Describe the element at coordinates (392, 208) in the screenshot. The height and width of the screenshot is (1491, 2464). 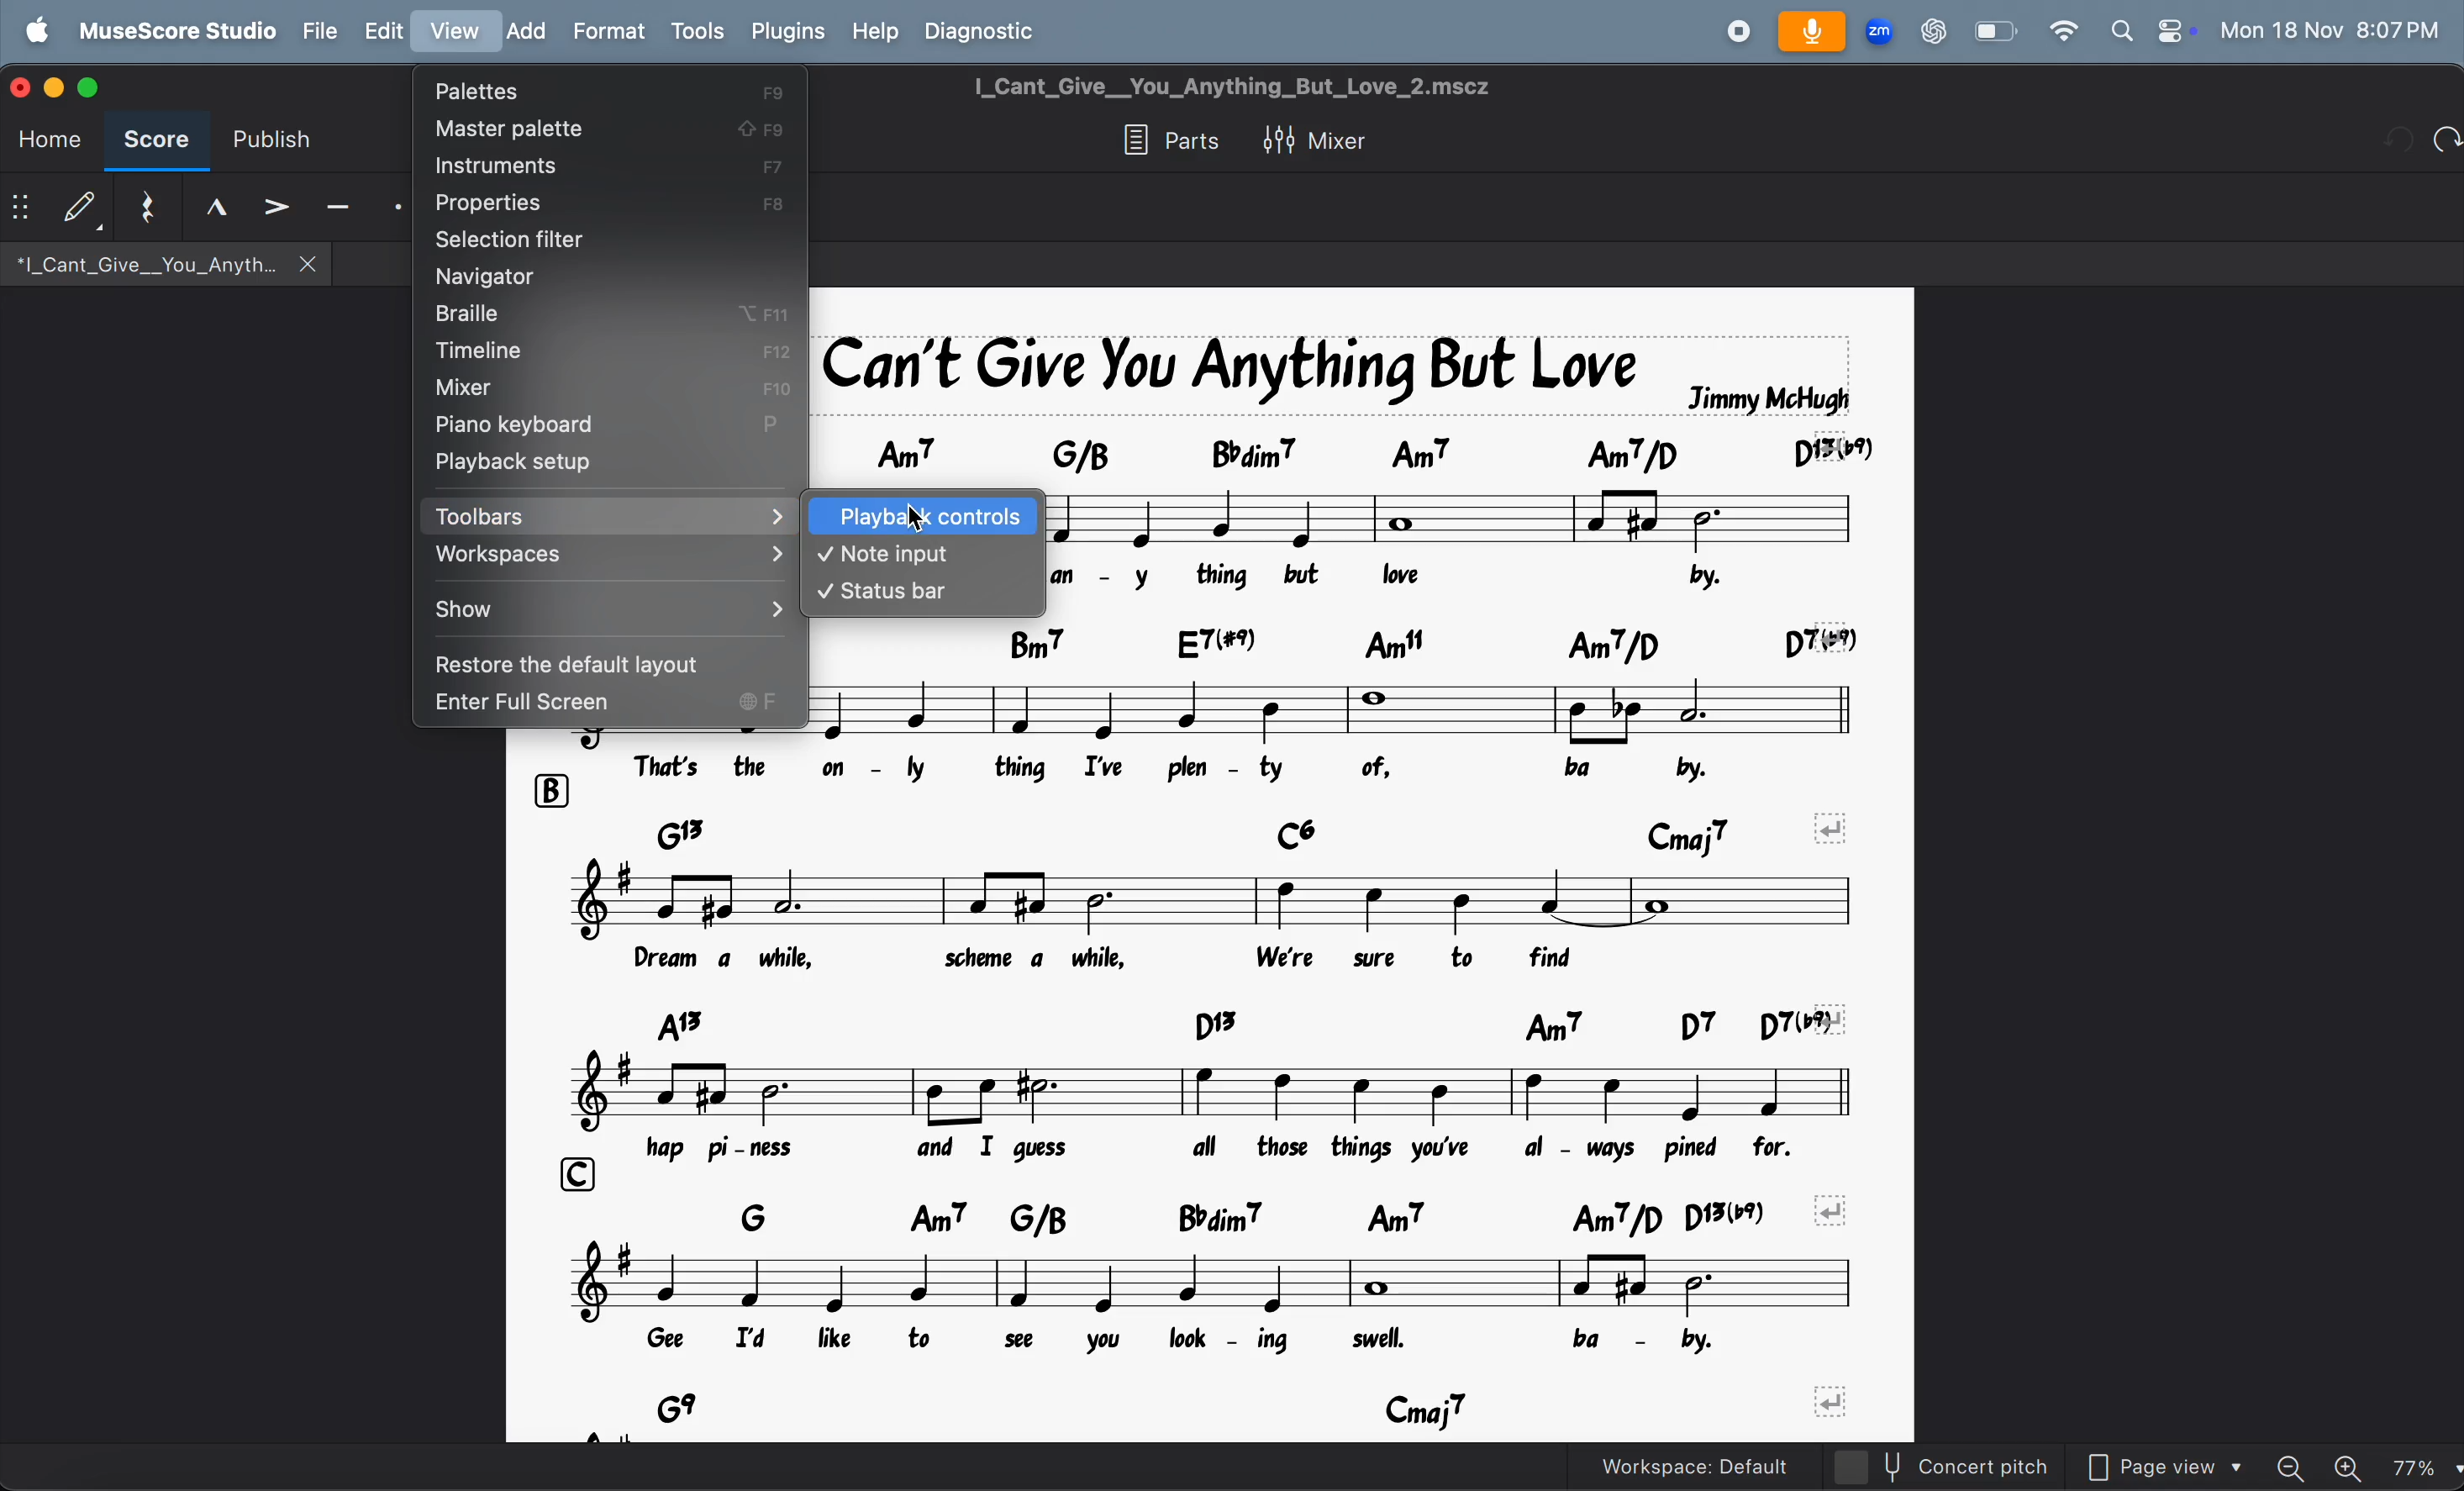
I see `staccato` at that location.